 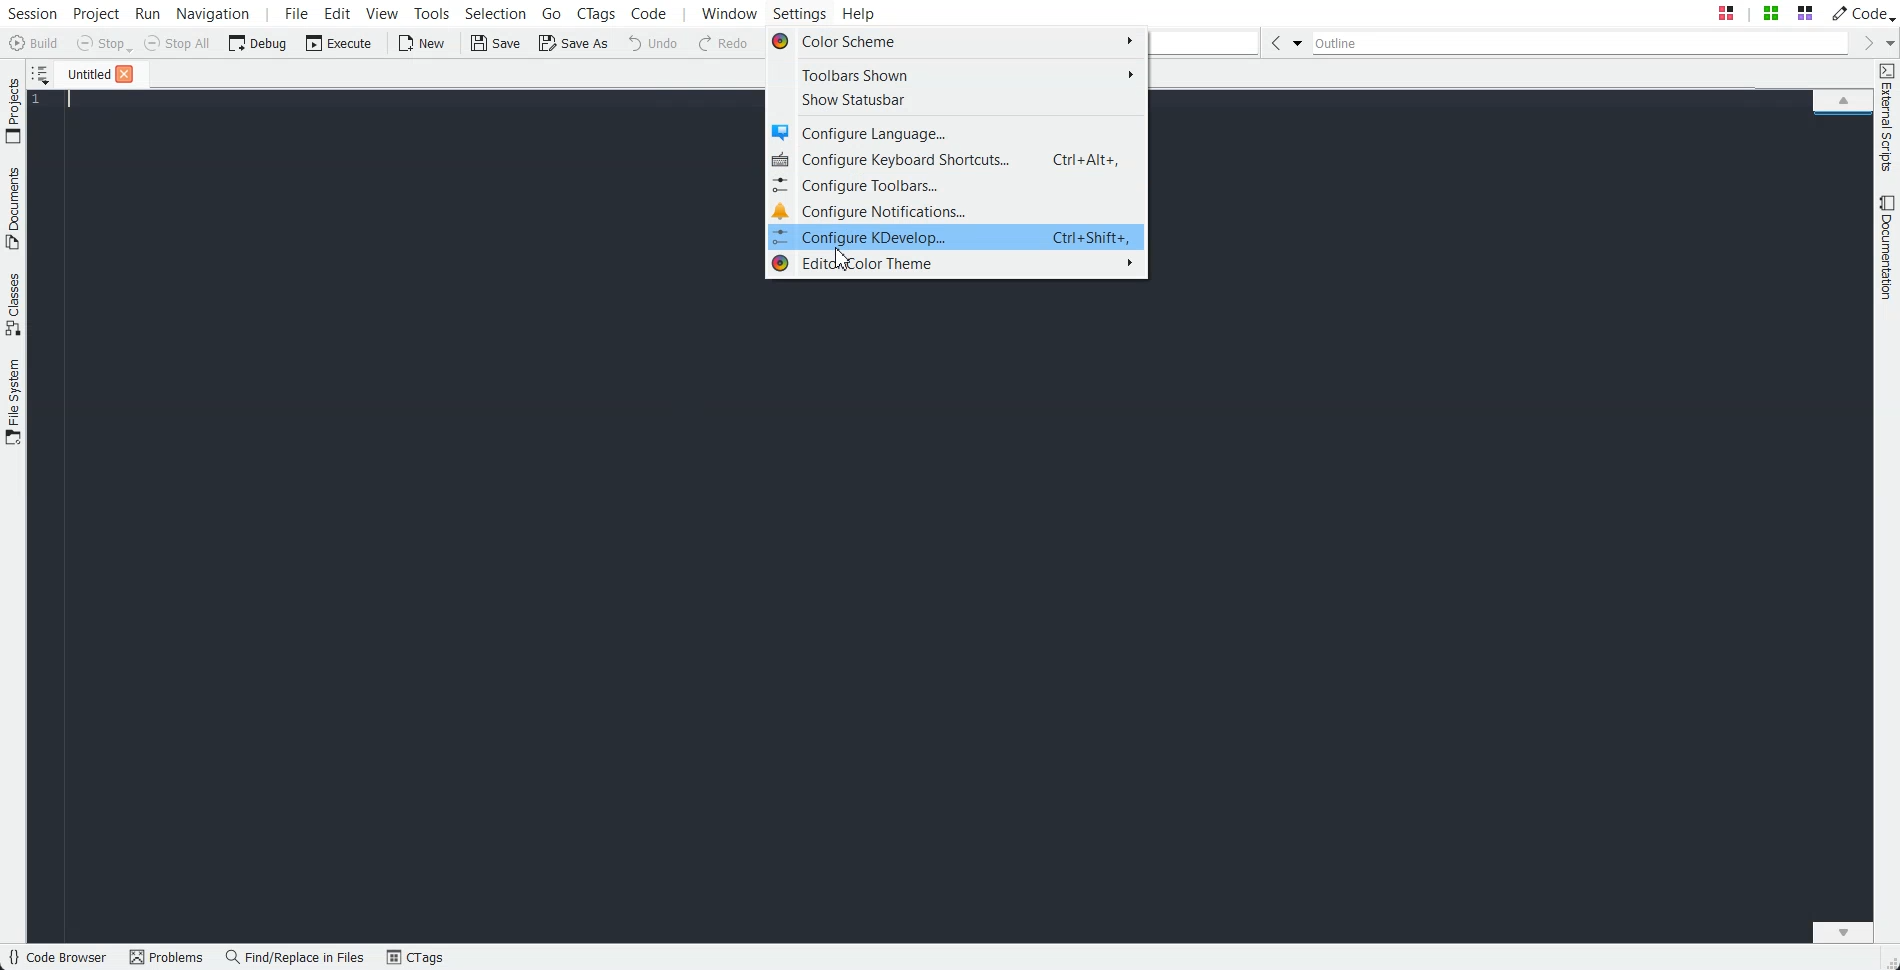 I want to click on Build, so click(x=36, y=45).